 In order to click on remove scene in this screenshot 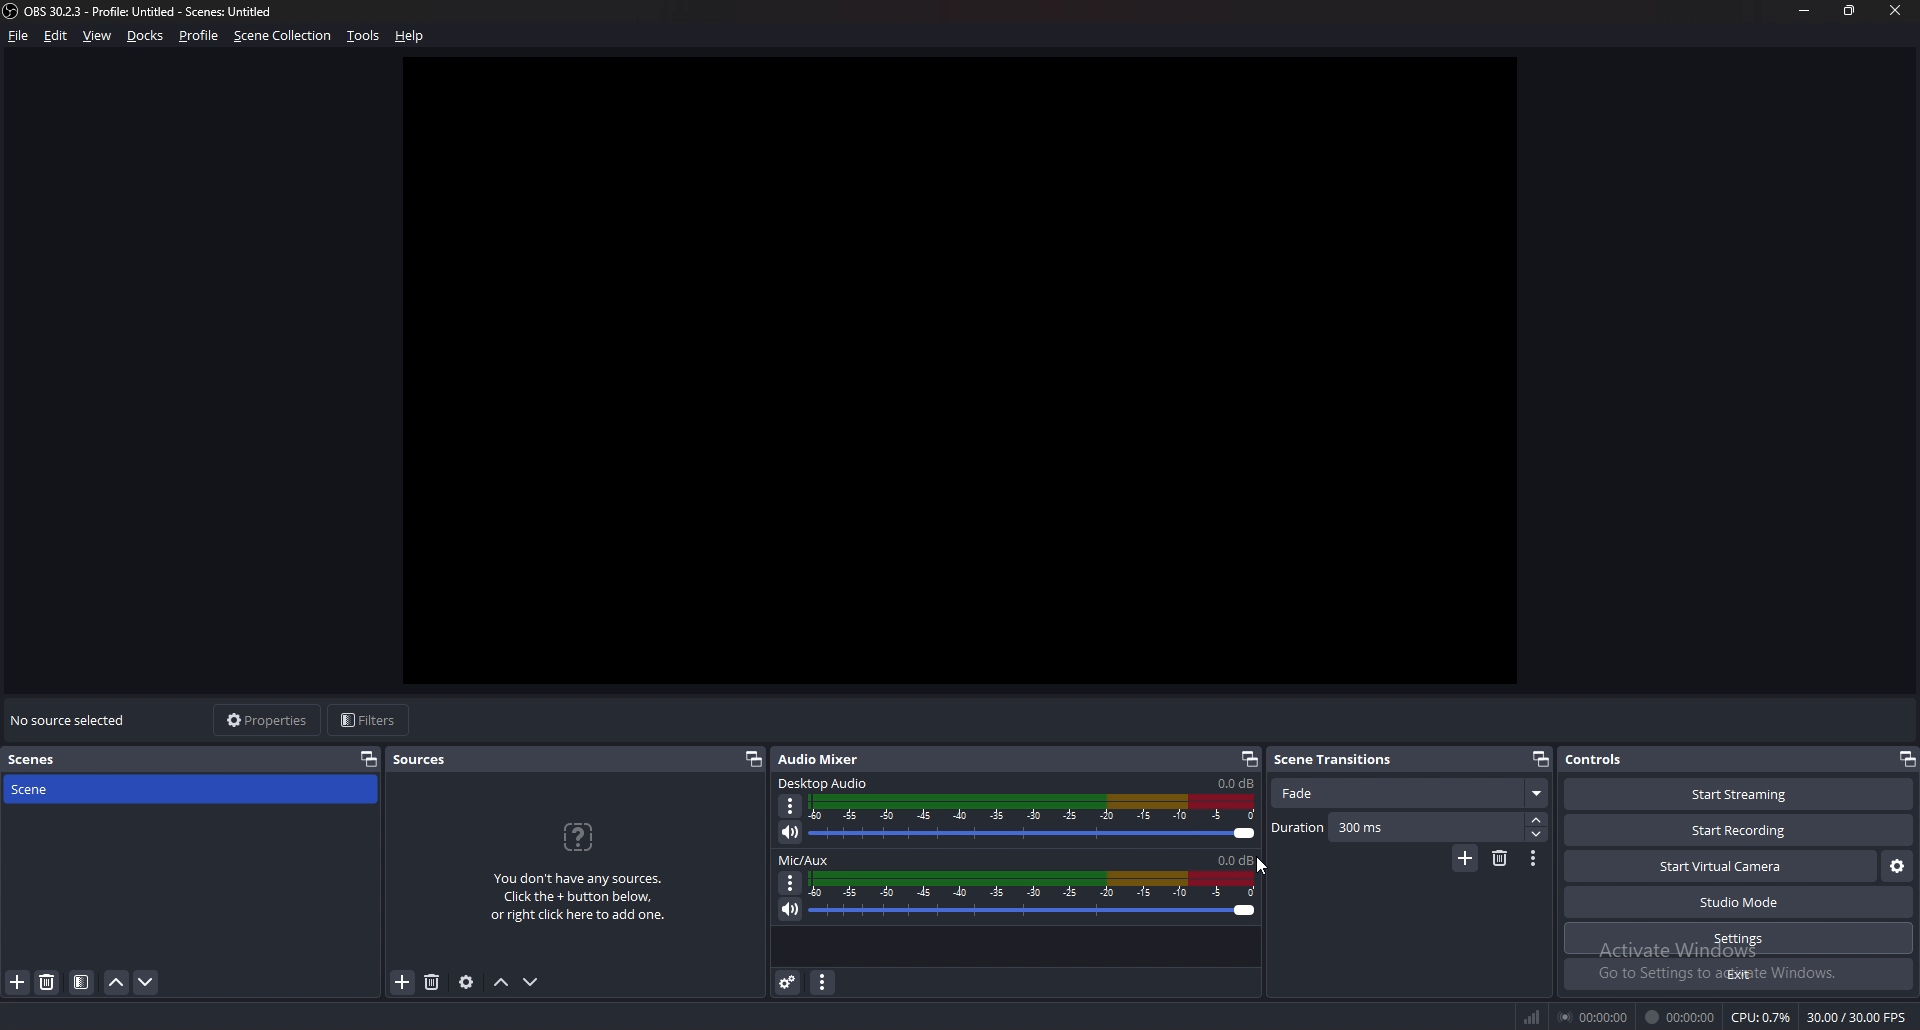, I will do `click(1501, 859)`.